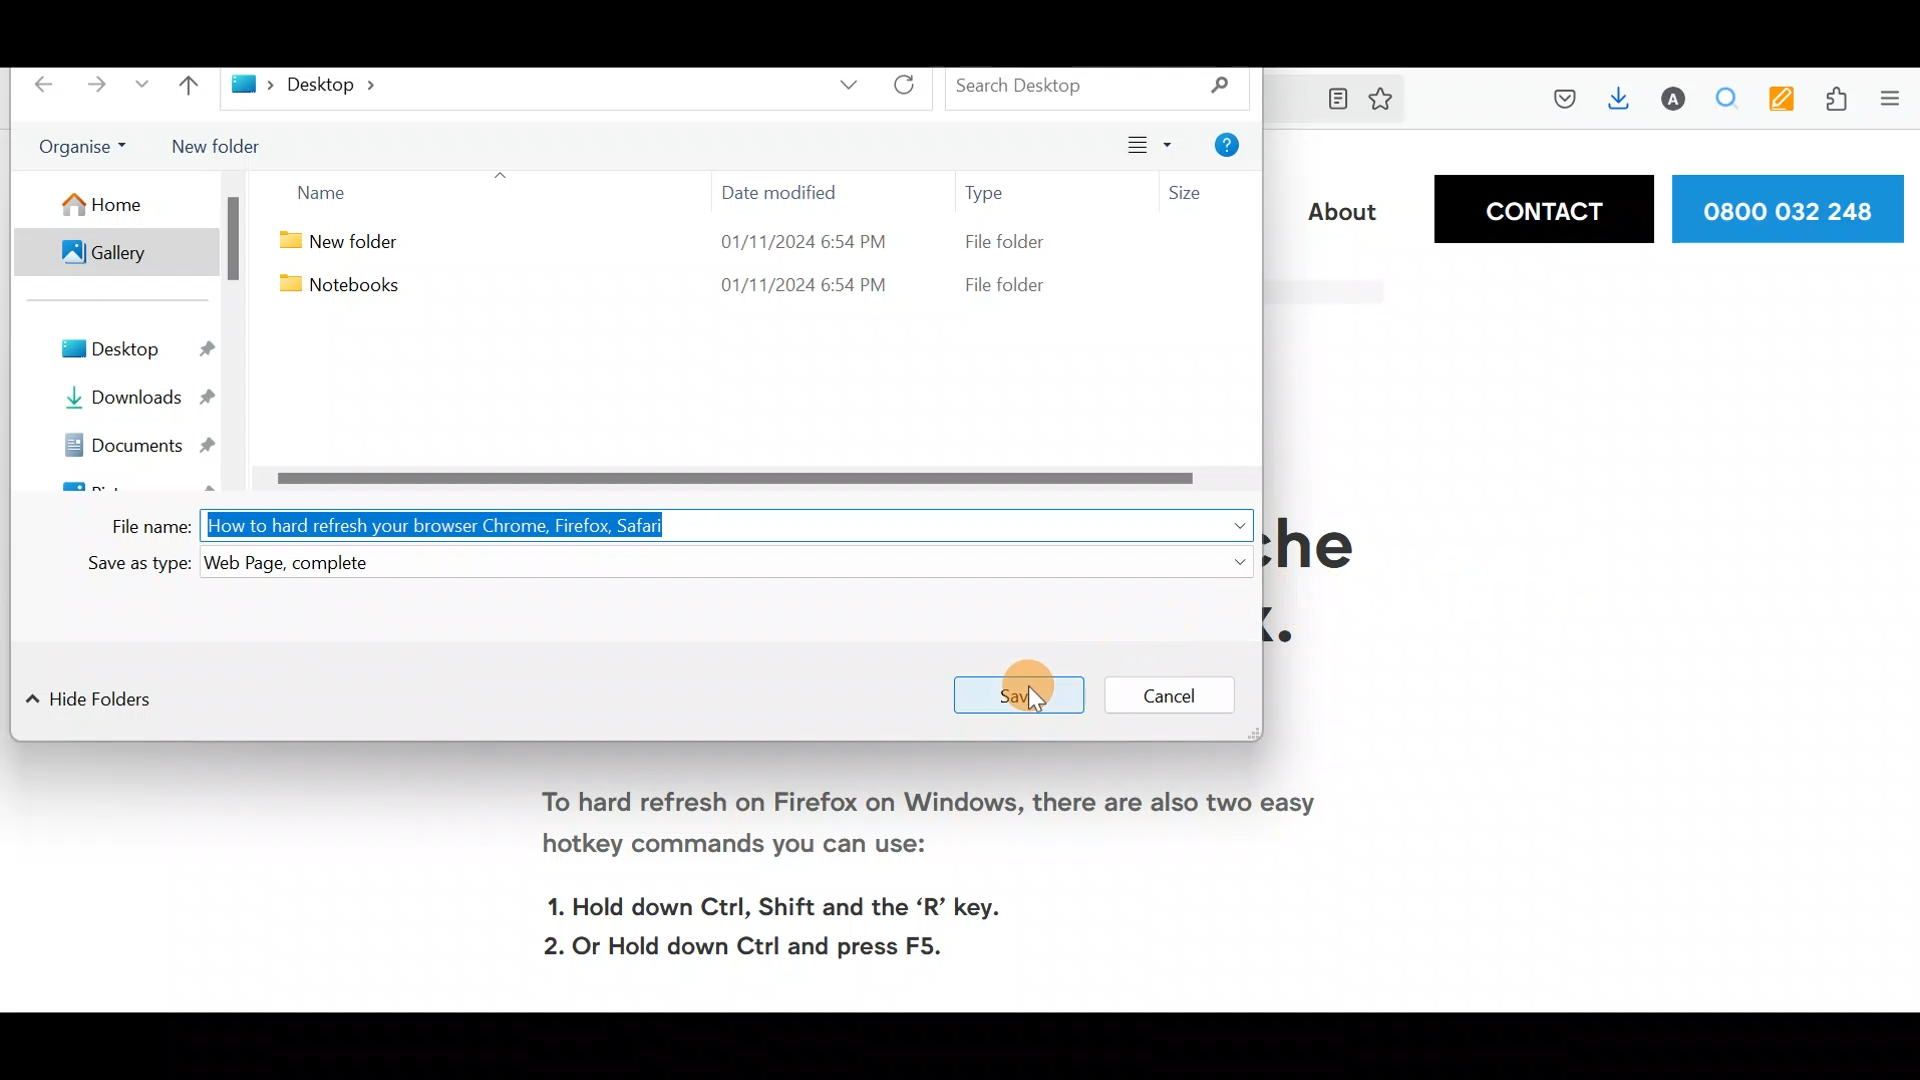  What do you see at coordinates (320, 564) in the screenshot?
I see `Web page, complete` at bounding box center [320, 564].